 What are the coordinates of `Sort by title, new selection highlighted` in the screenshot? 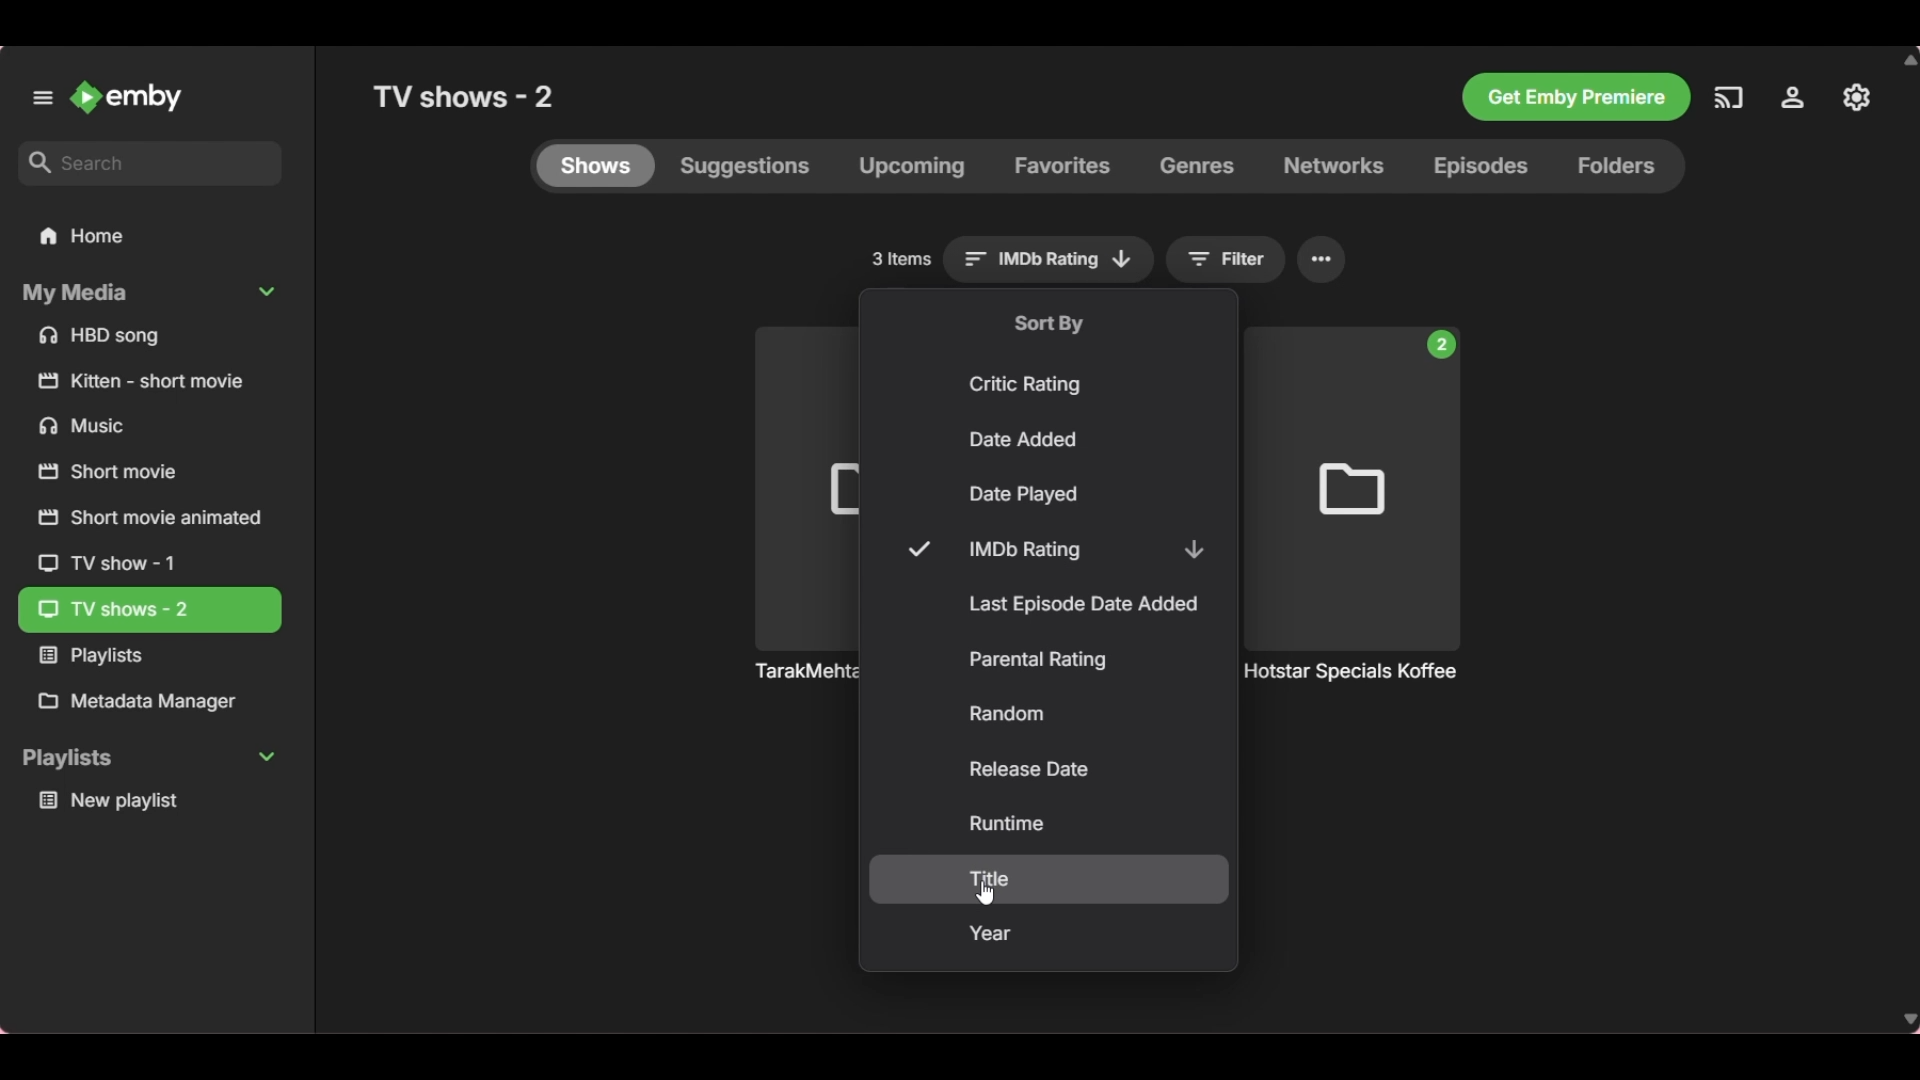 It's located at (1048, 880).